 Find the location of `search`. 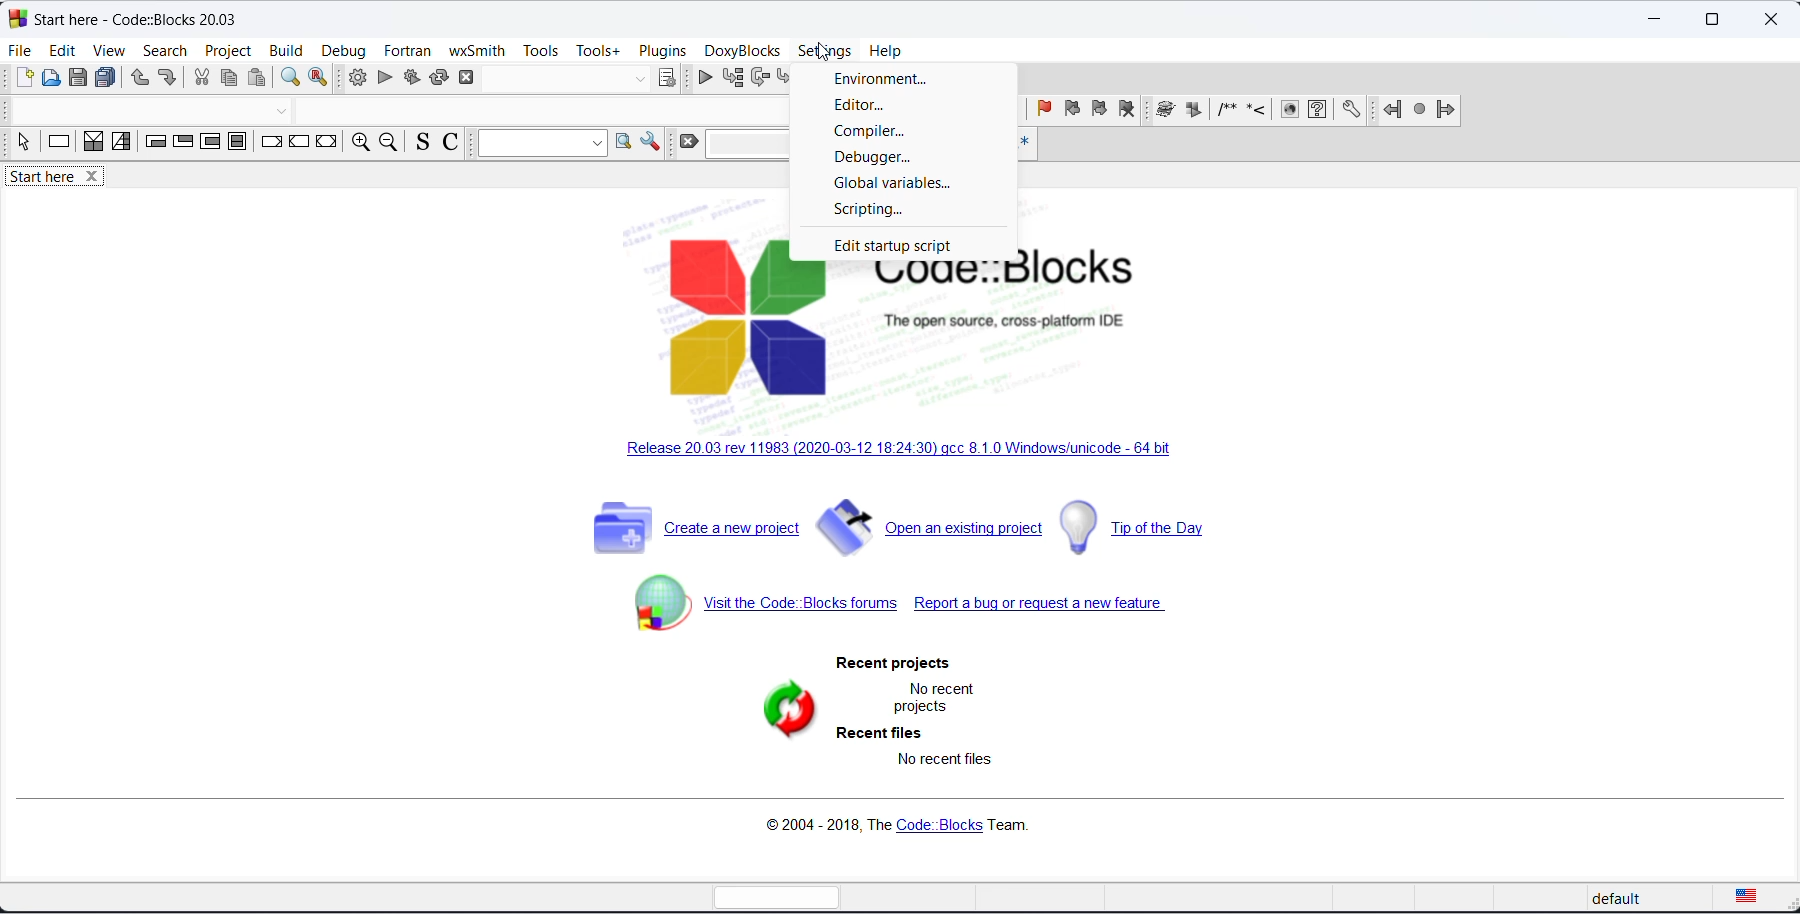

search is located at coordinates (624, 140).